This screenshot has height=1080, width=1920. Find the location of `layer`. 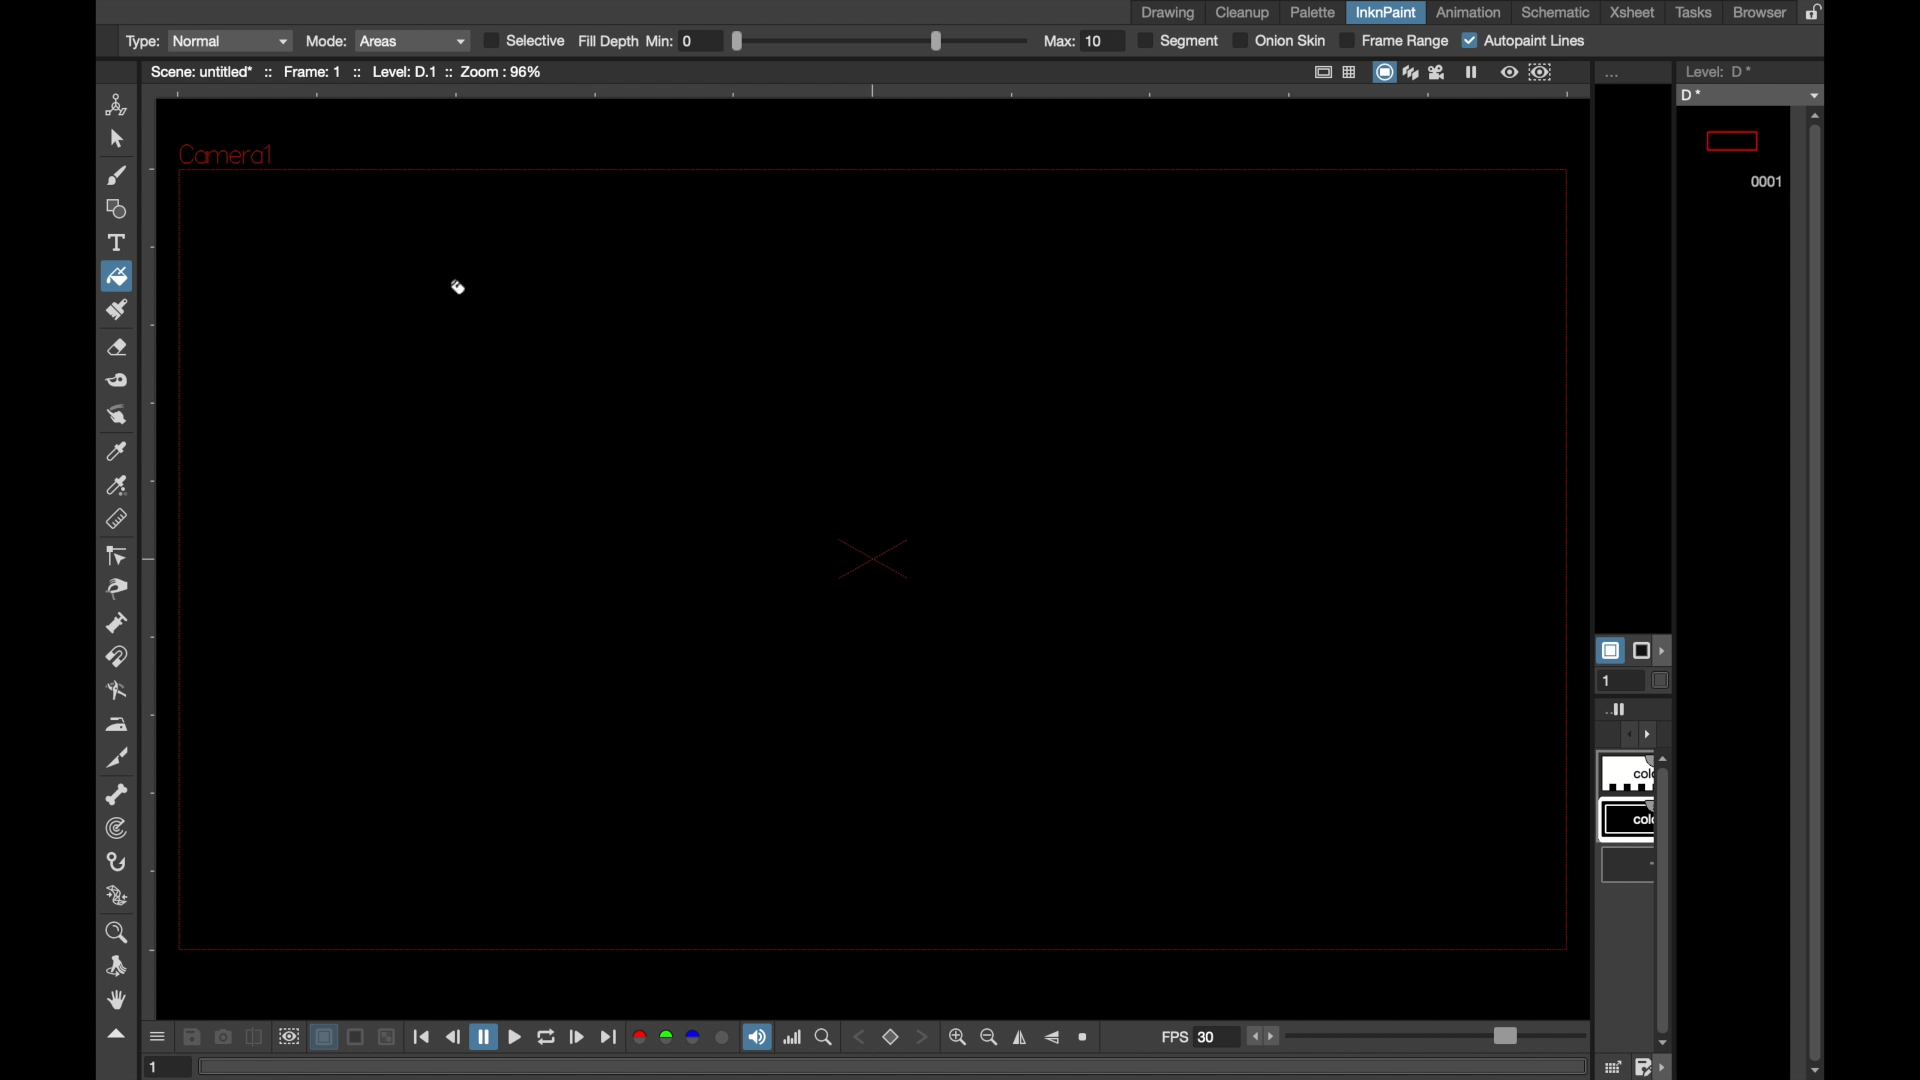

layer is located at coordinates (324, 1036).